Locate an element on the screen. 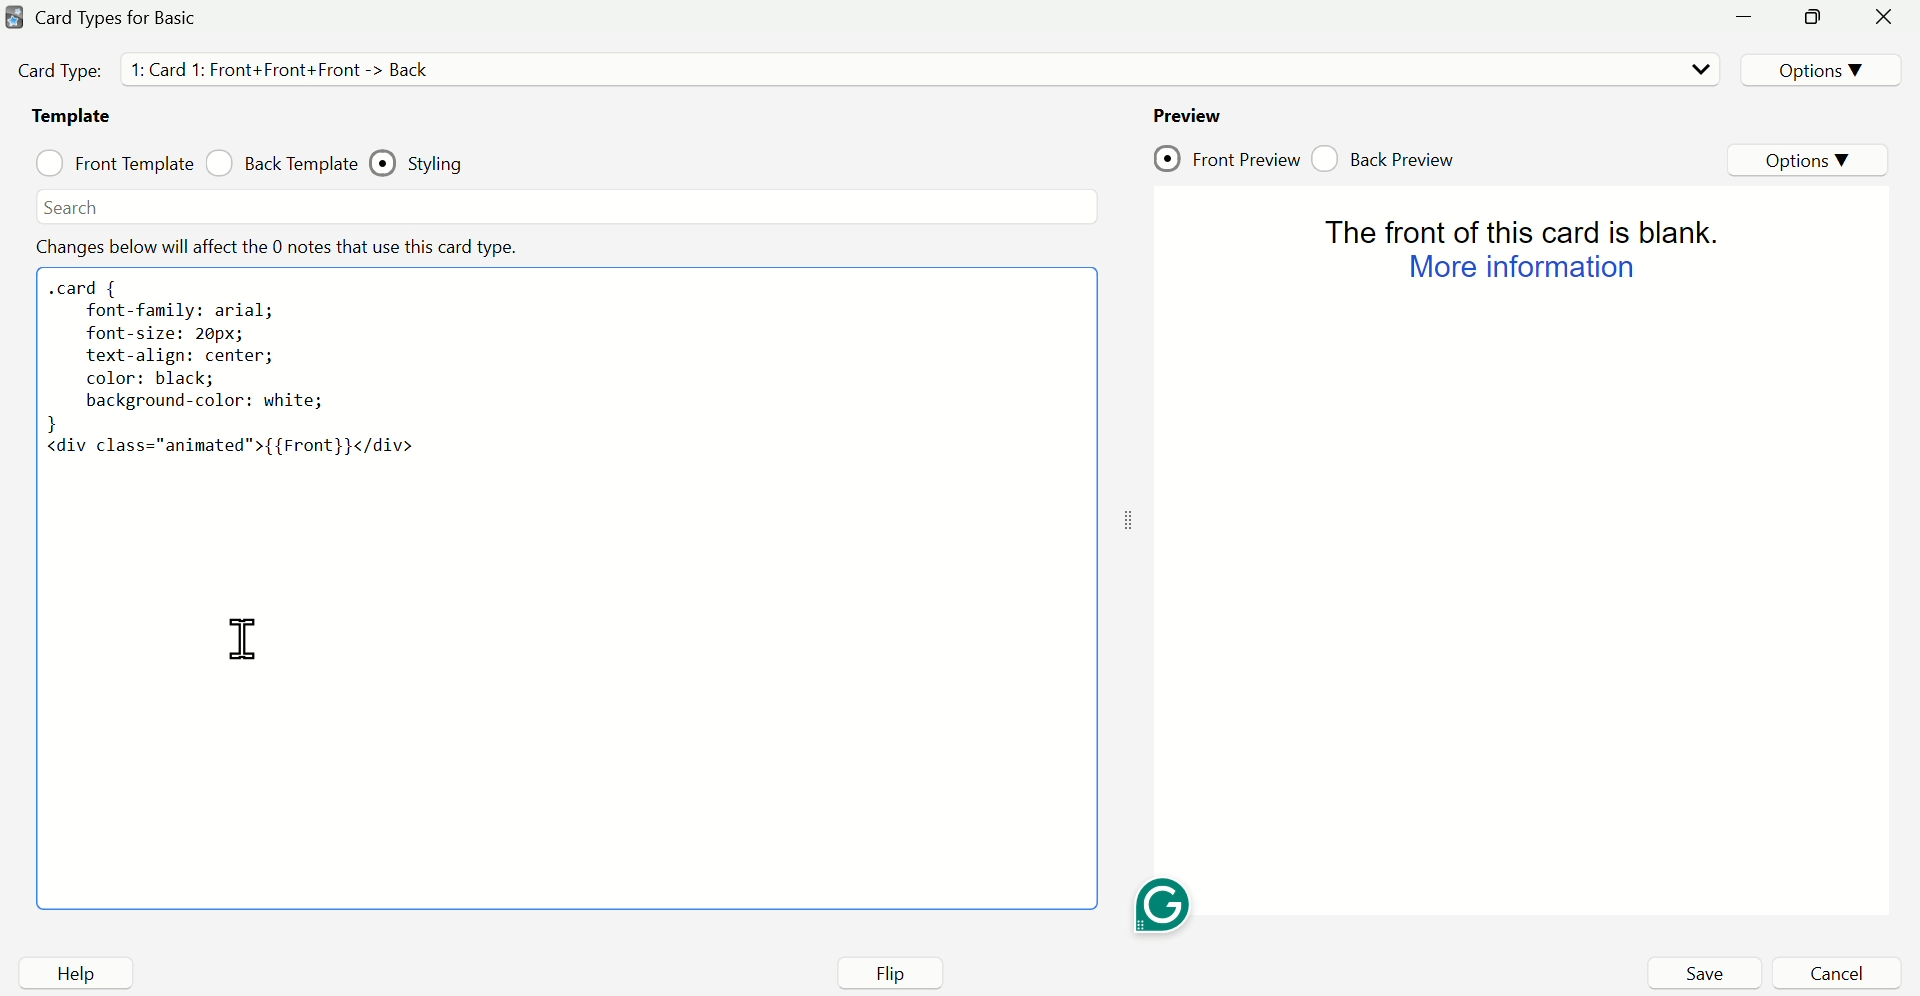 The height and width of the screenshot is (996, 1920). Save is located at coordinates (1703, 973).